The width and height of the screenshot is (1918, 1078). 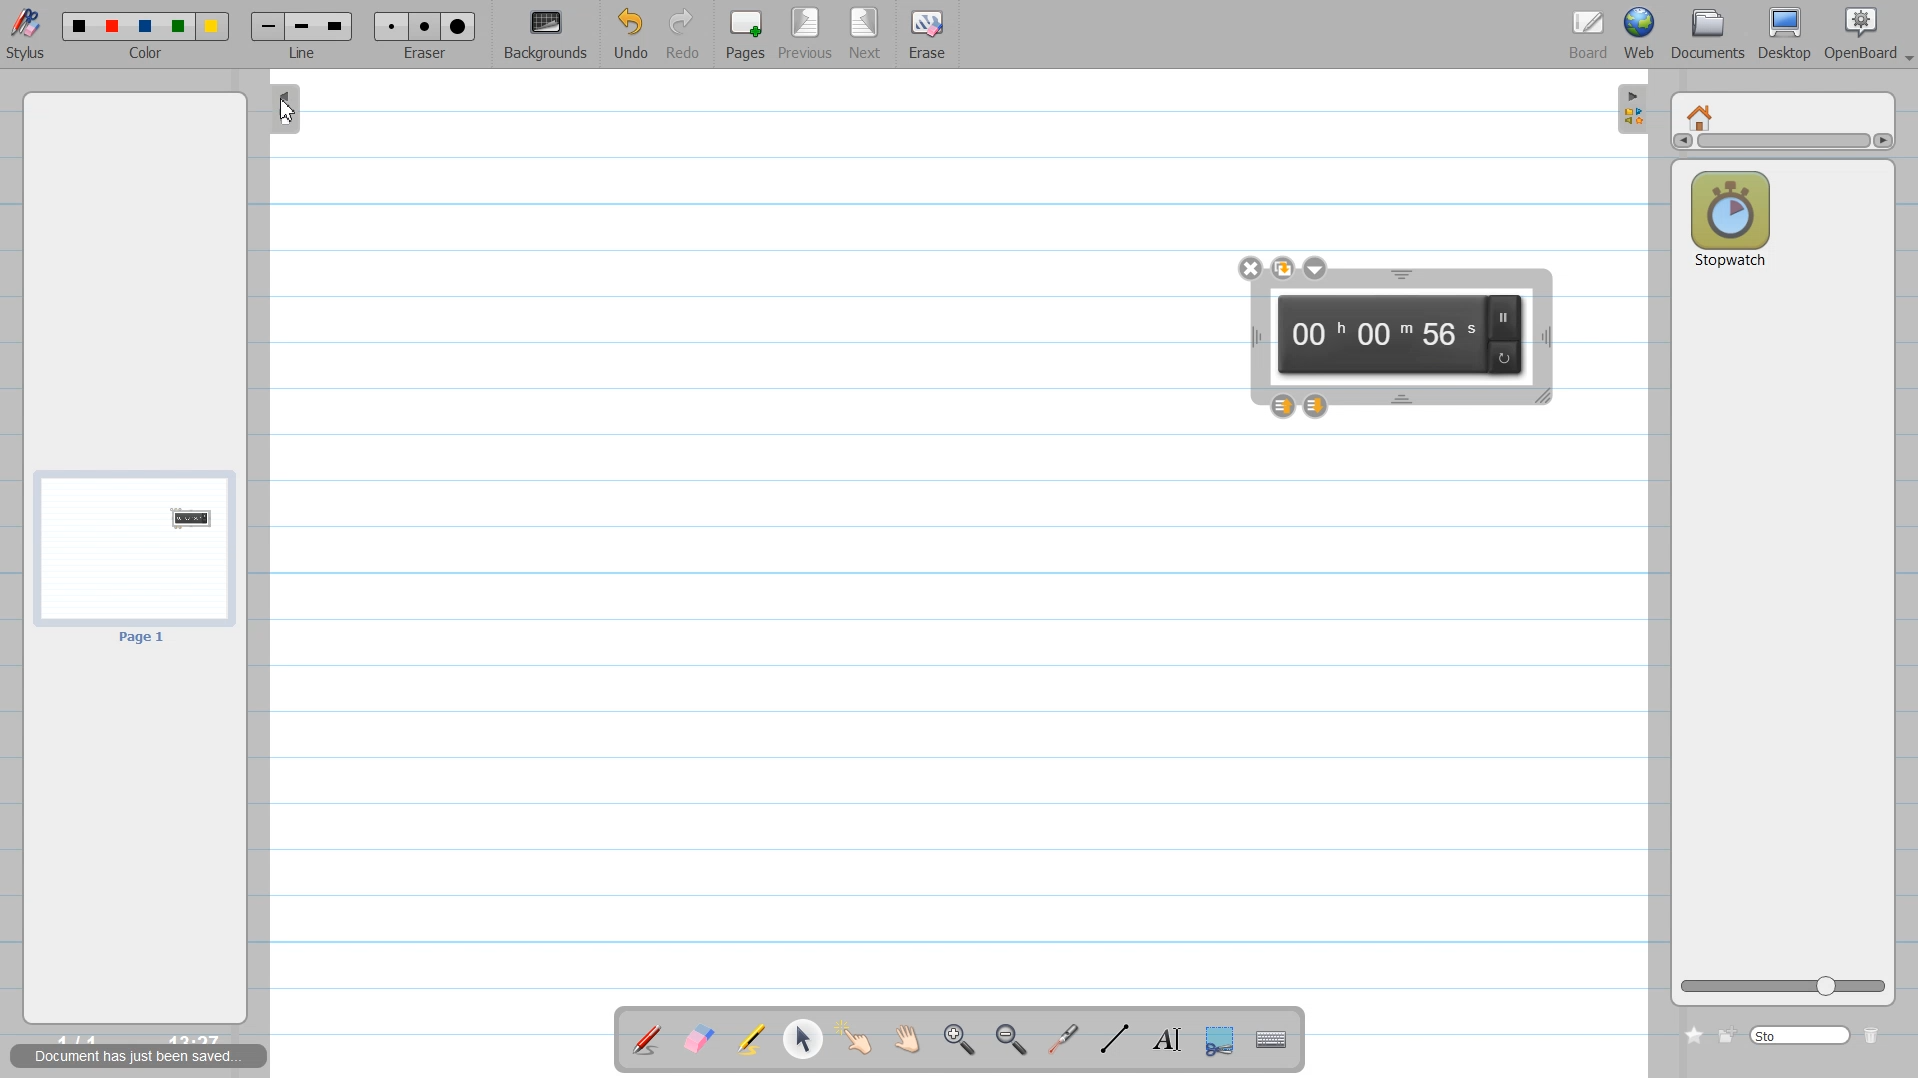 I want to click on Logo size adjuster, so click(x=1783, y=987).